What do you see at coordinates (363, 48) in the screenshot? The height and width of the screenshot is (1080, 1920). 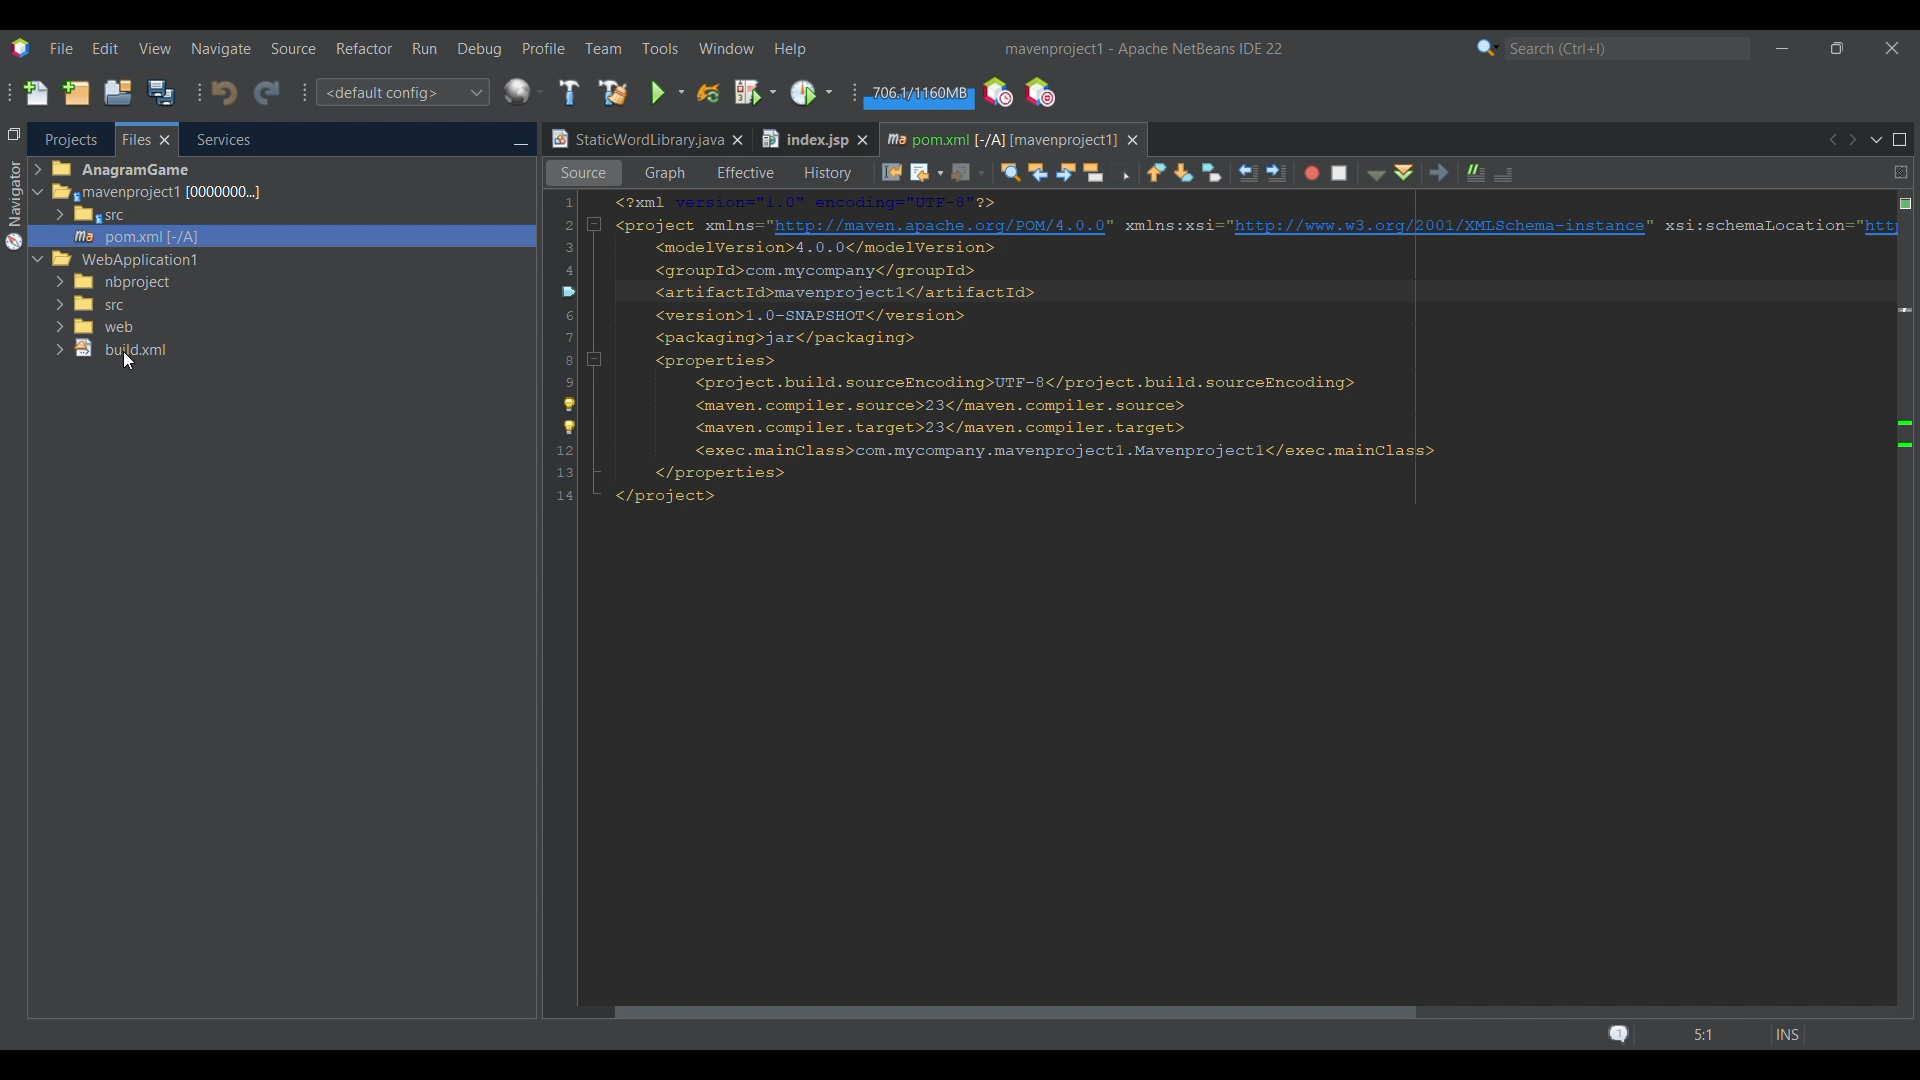 I see `Refactor menu` at bounding box center [363, 48].